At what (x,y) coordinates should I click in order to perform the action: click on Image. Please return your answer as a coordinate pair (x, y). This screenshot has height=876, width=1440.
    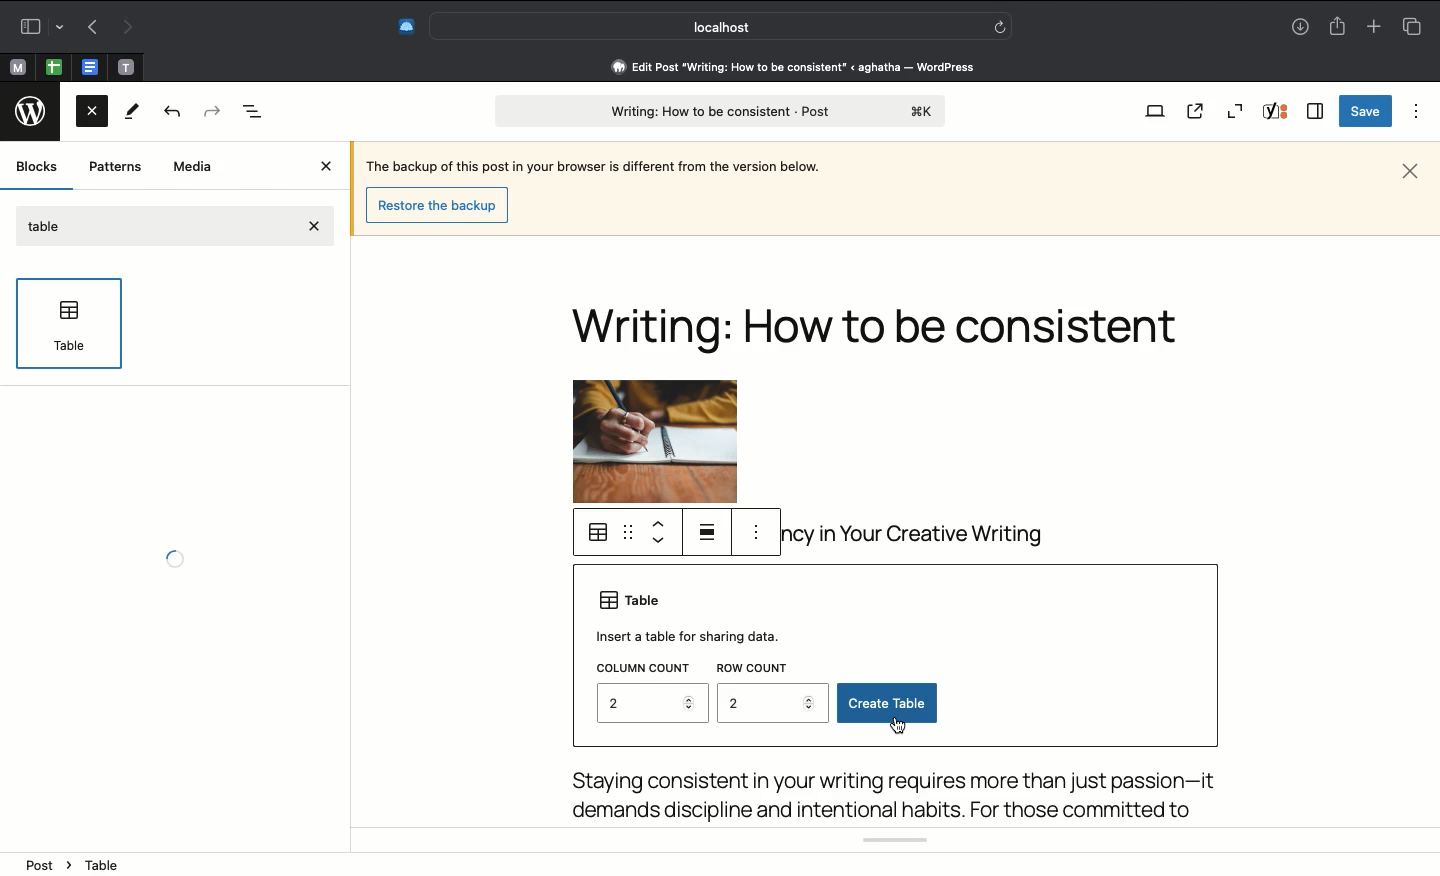
    Looking at the image, I should click on (653, 423).